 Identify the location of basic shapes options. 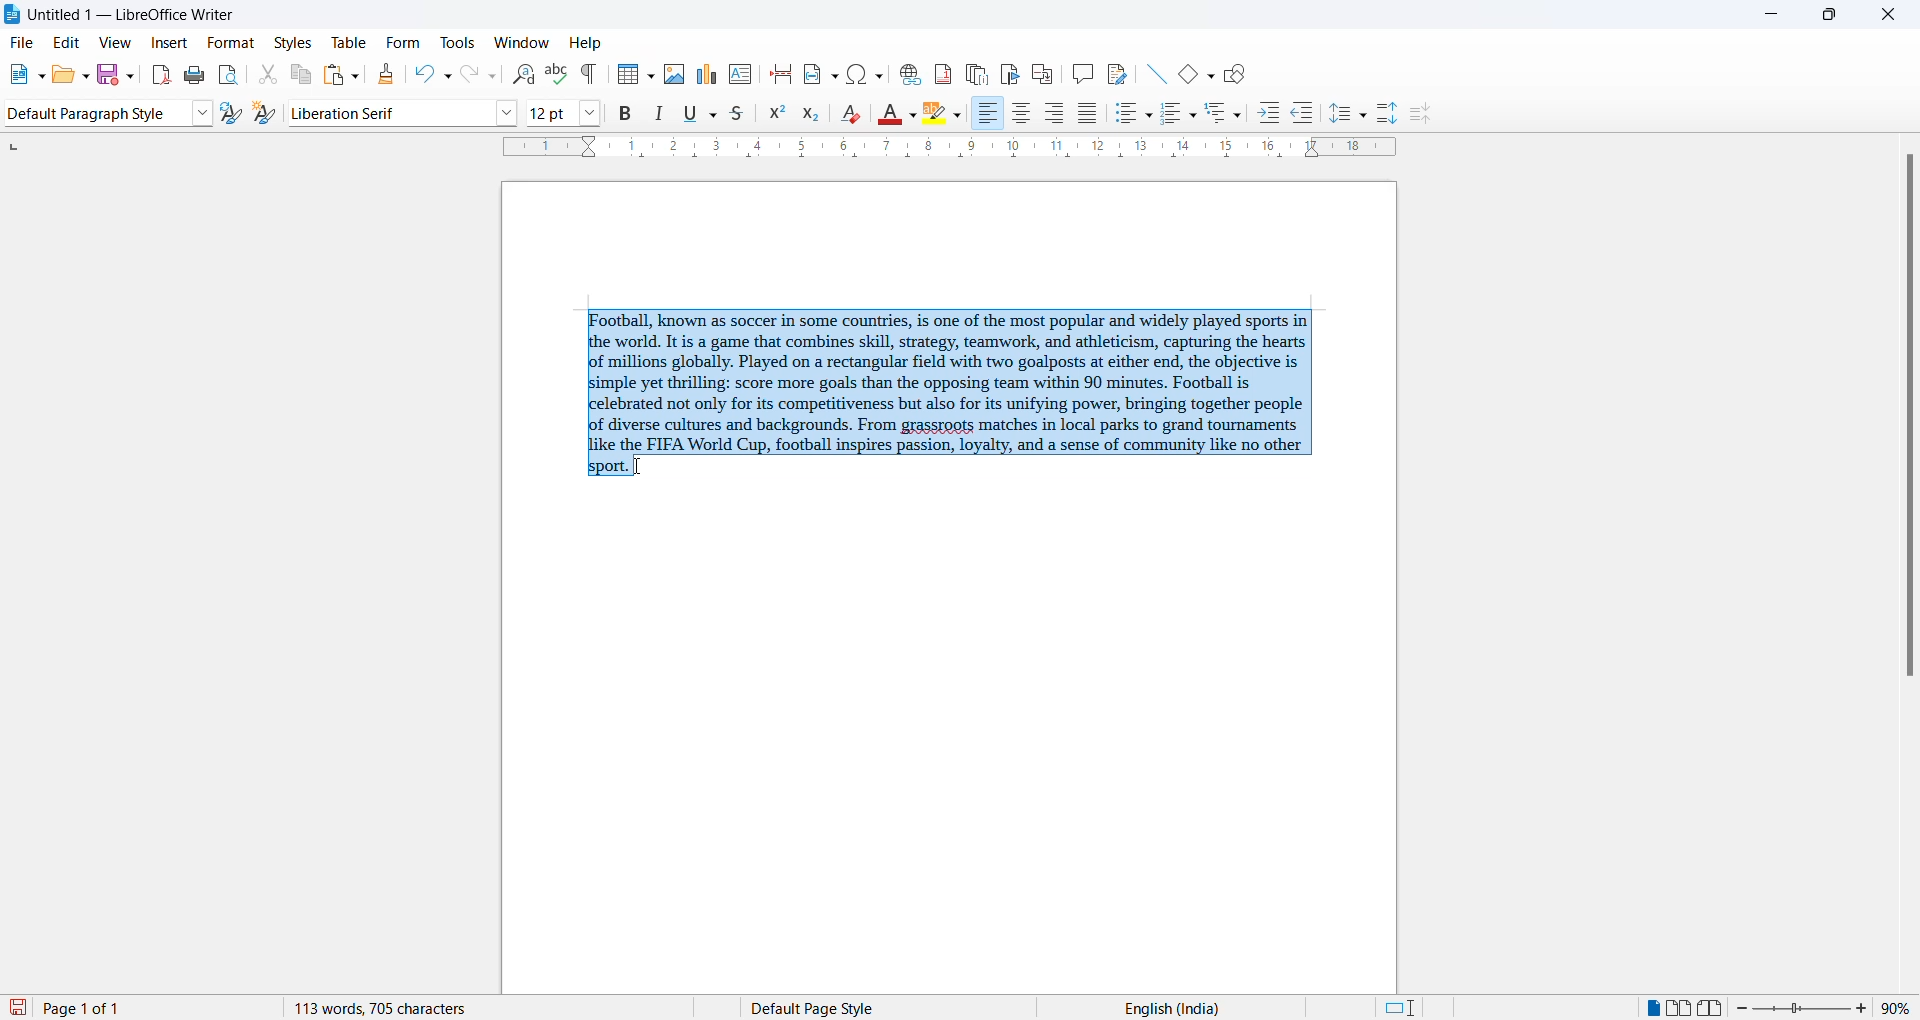
(1208, 76).